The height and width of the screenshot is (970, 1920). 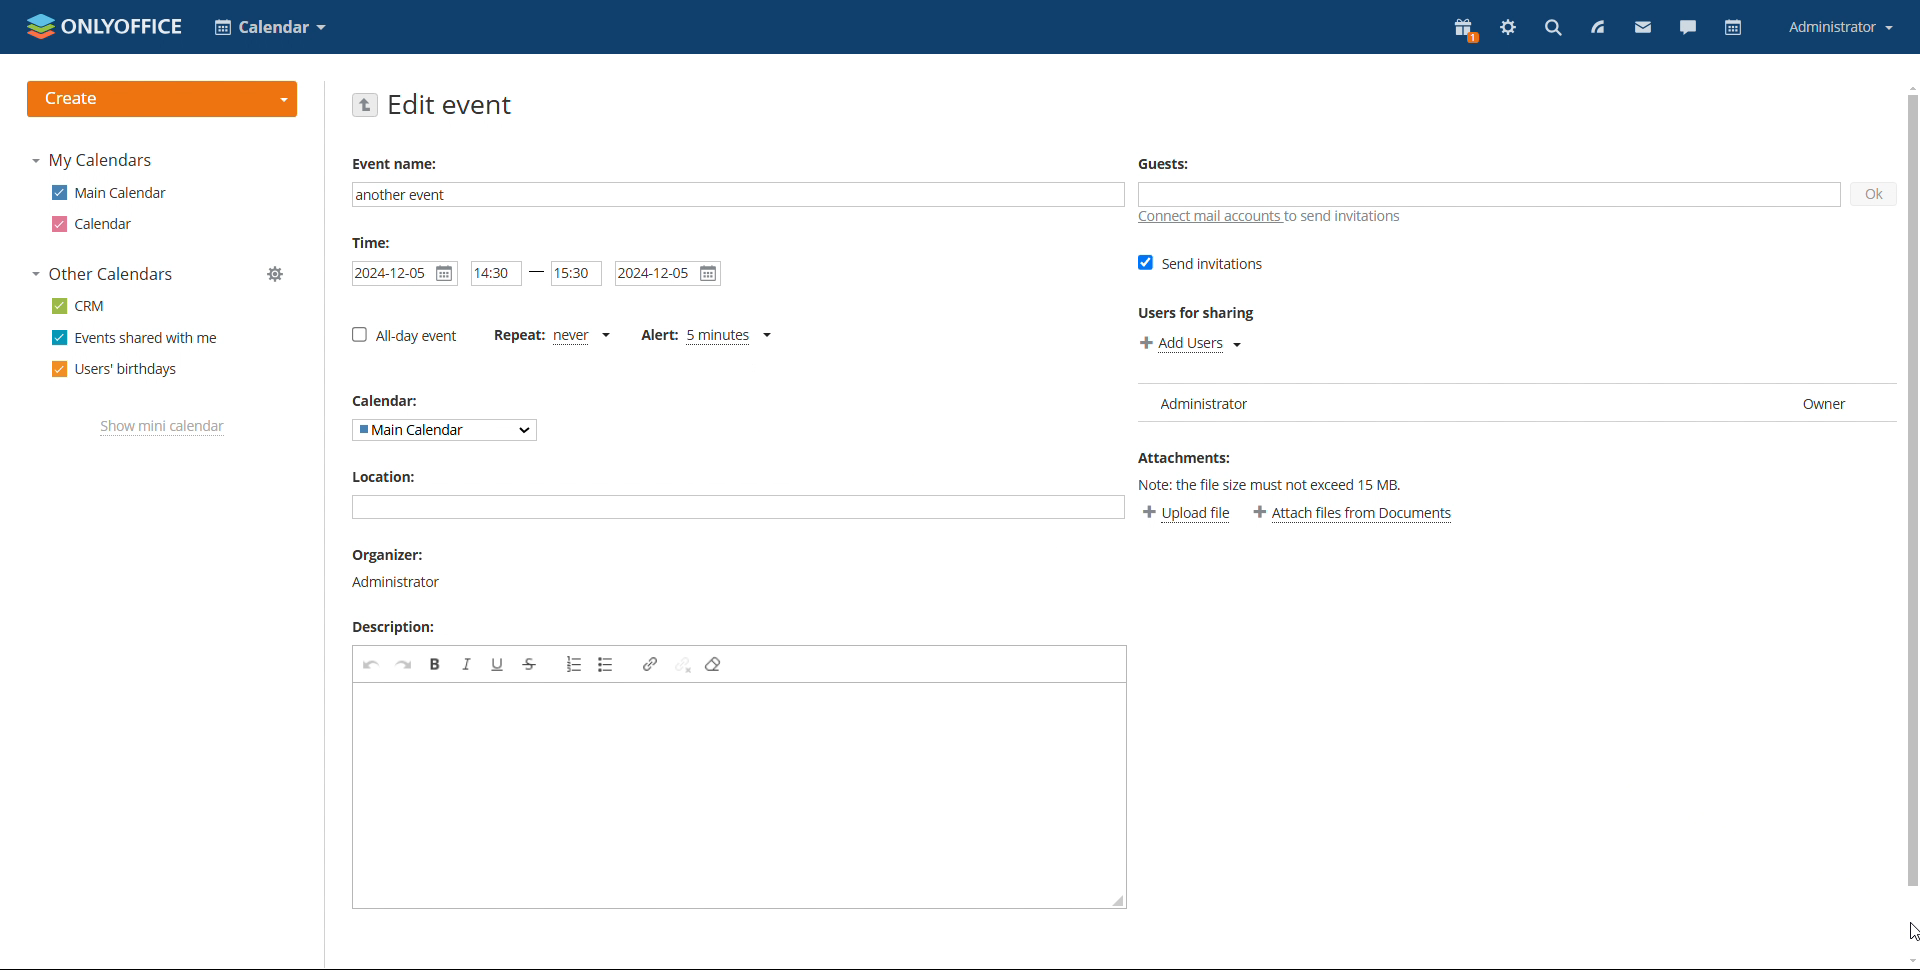 What do you see at coordinates (396, 555) in the screenshot?
I see `organizer` at bounding box center [396, 555].